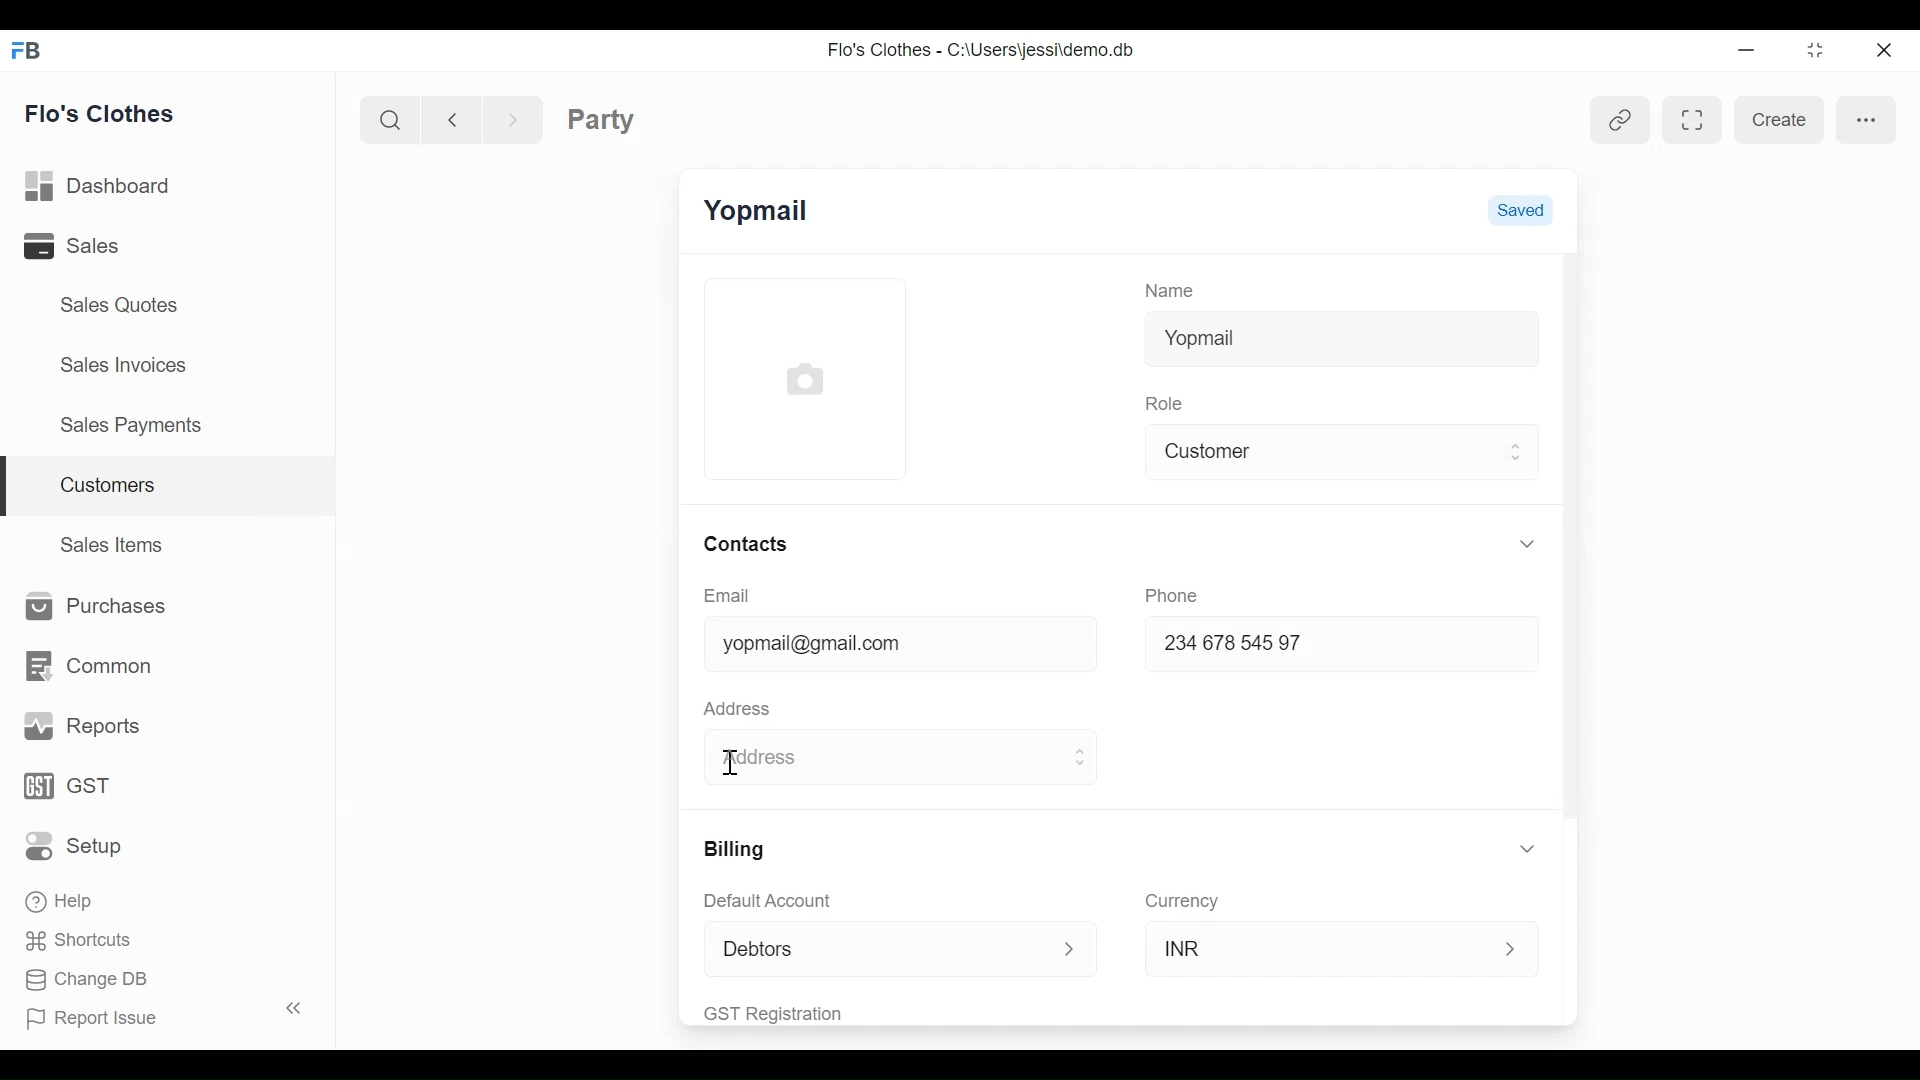 Image resolution: width=1920 pixels, height=1080 pixels. I want to click on Profile Picture, so click(804, 380).